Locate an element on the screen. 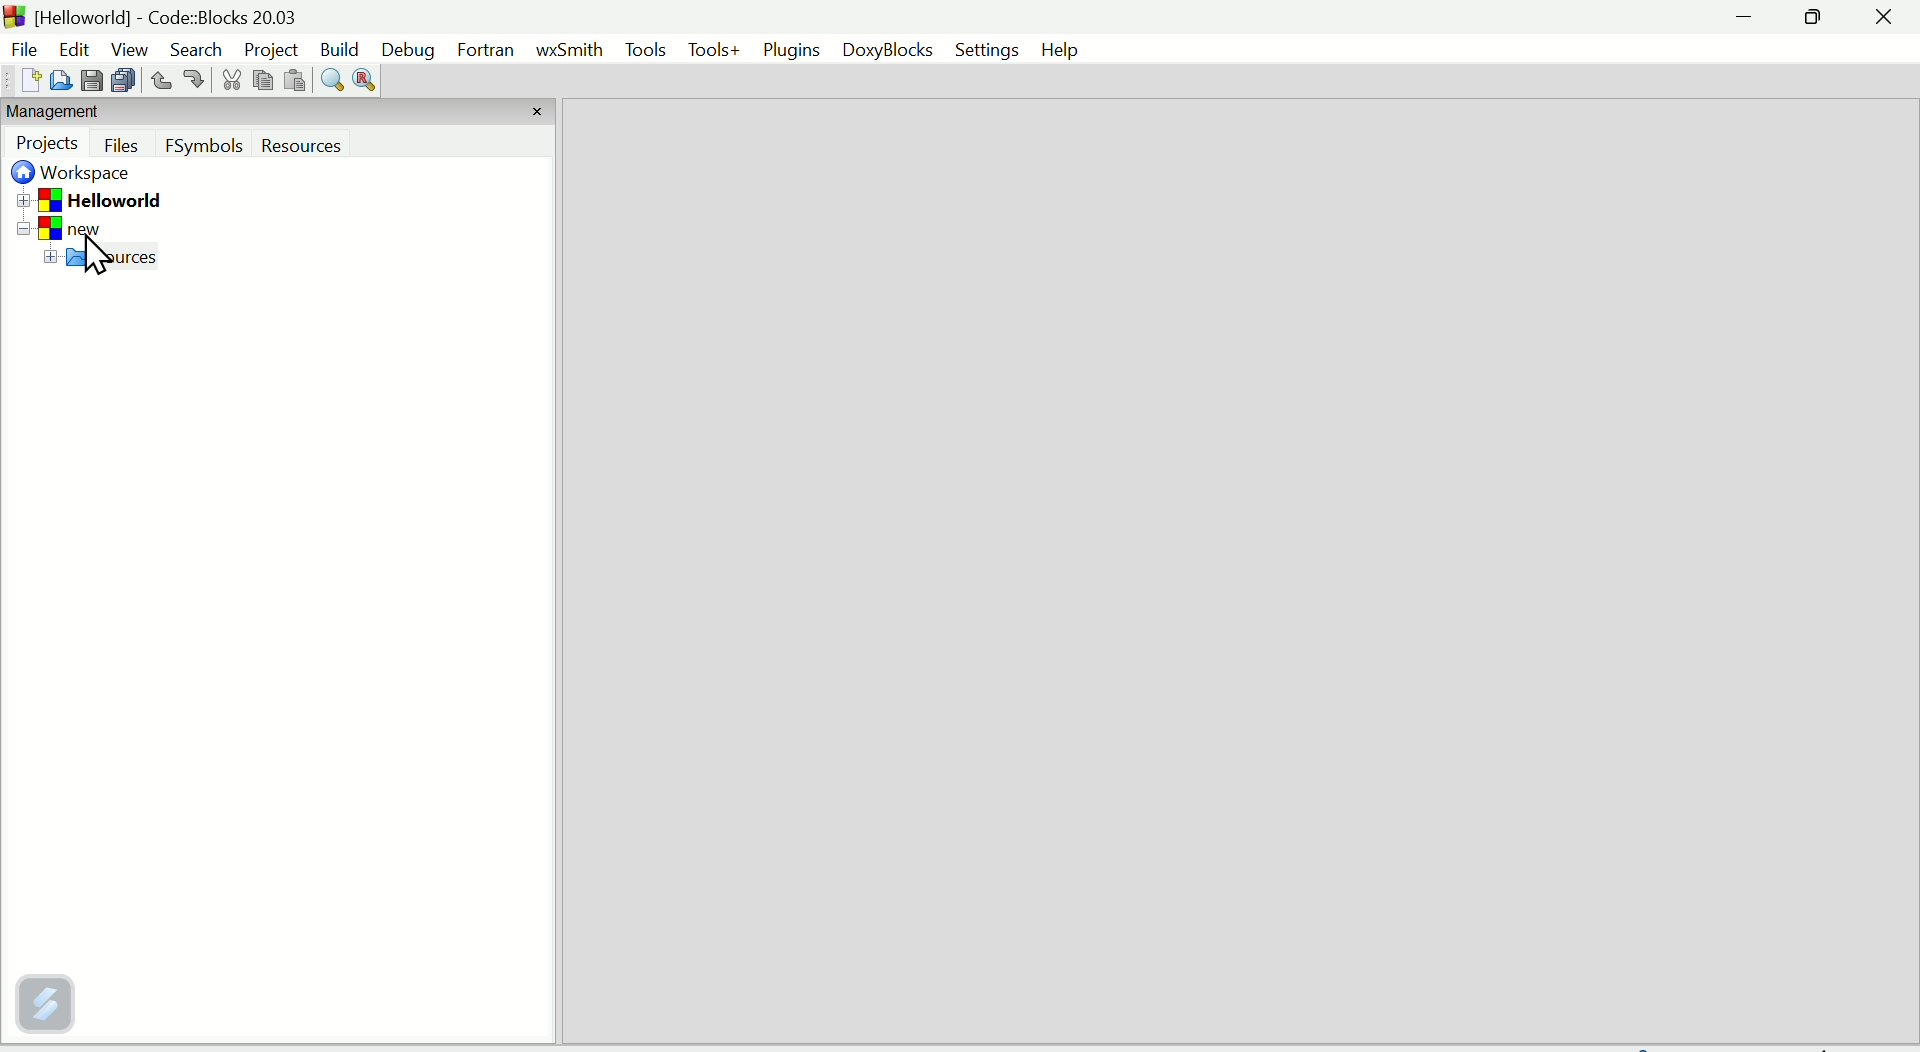 This screenshot has height=1052, width=1920. File is located at coordinates (21, 47).